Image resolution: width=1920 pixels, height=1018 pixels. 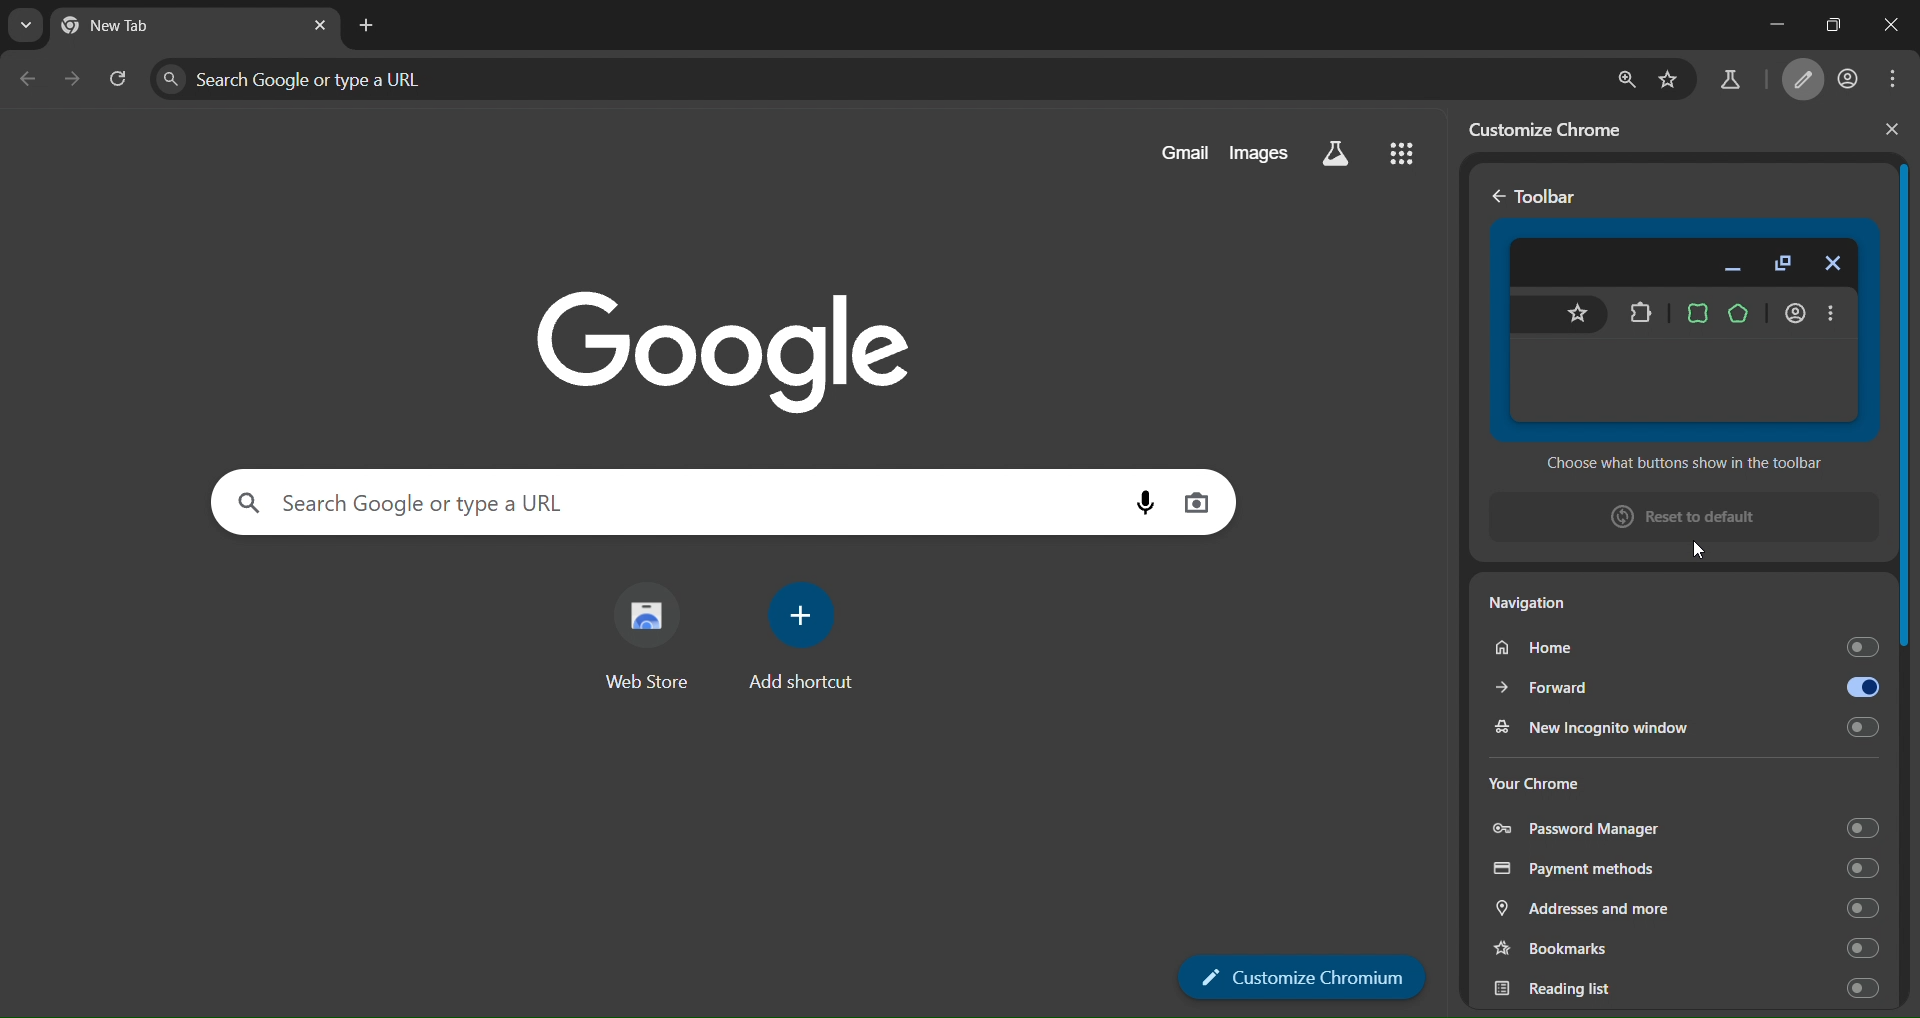 What do you see at coordinates (1682, 985) in the screenshot?
I see `reading list` at bounding box center [1682, 985].